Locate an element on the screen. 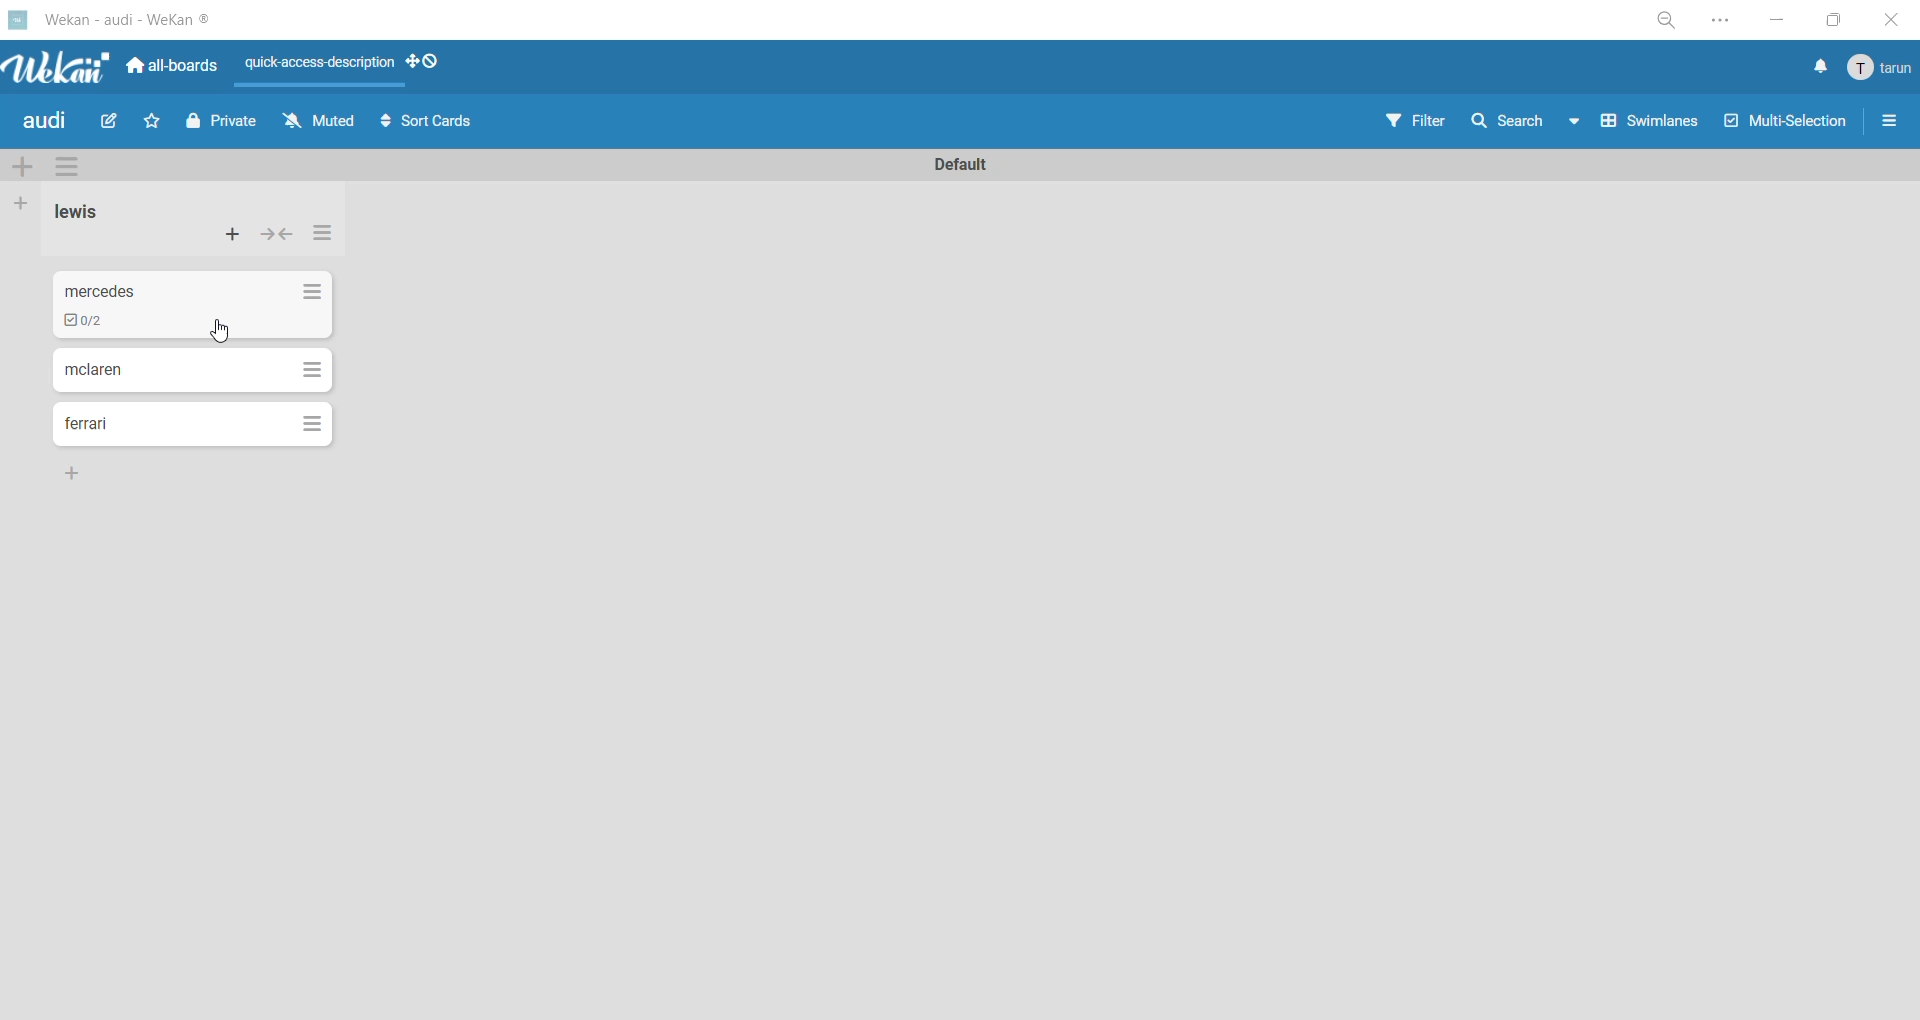 The width and height of the screenshot is (1920, 1020). swimlane title is located at coordinates (965, 165).